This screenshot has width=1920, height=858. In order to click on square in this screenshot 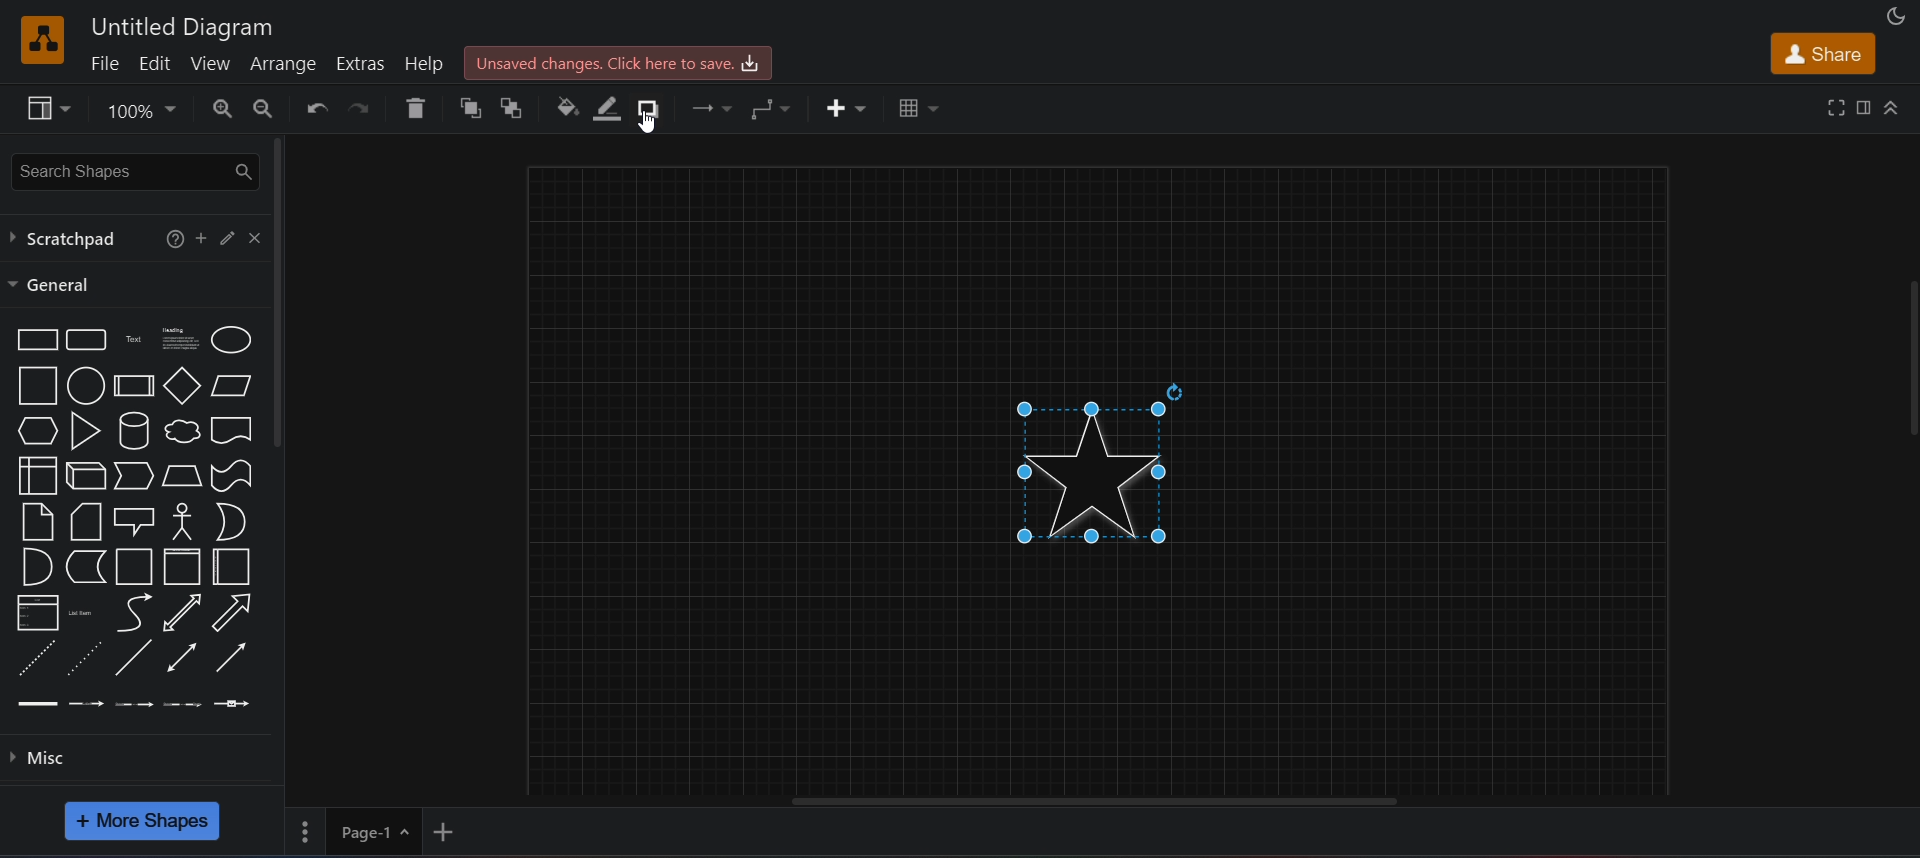, I will do `click(35, 385)`.